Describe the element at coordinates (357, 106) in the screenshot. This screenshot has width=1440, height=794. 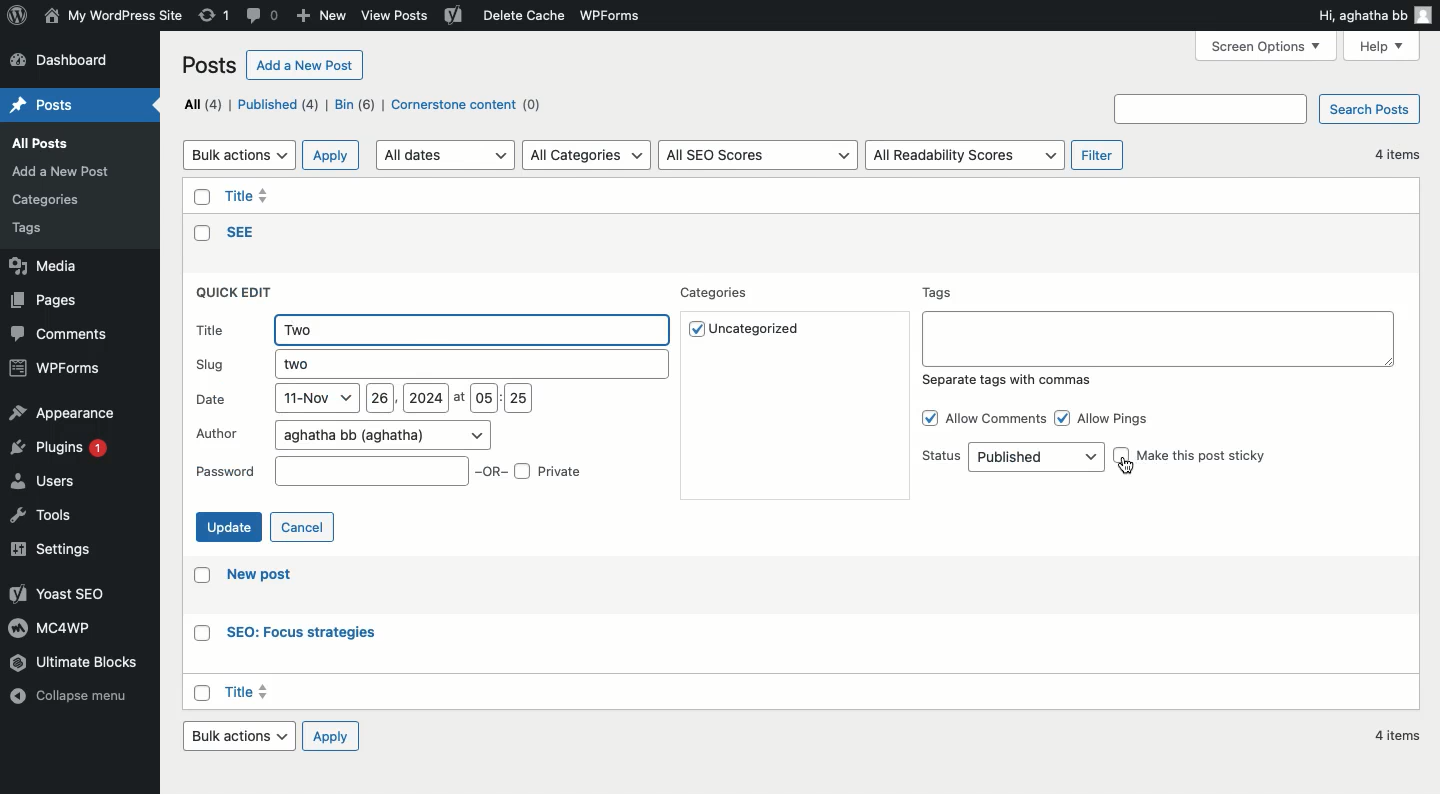
I see `Bin` at that location.